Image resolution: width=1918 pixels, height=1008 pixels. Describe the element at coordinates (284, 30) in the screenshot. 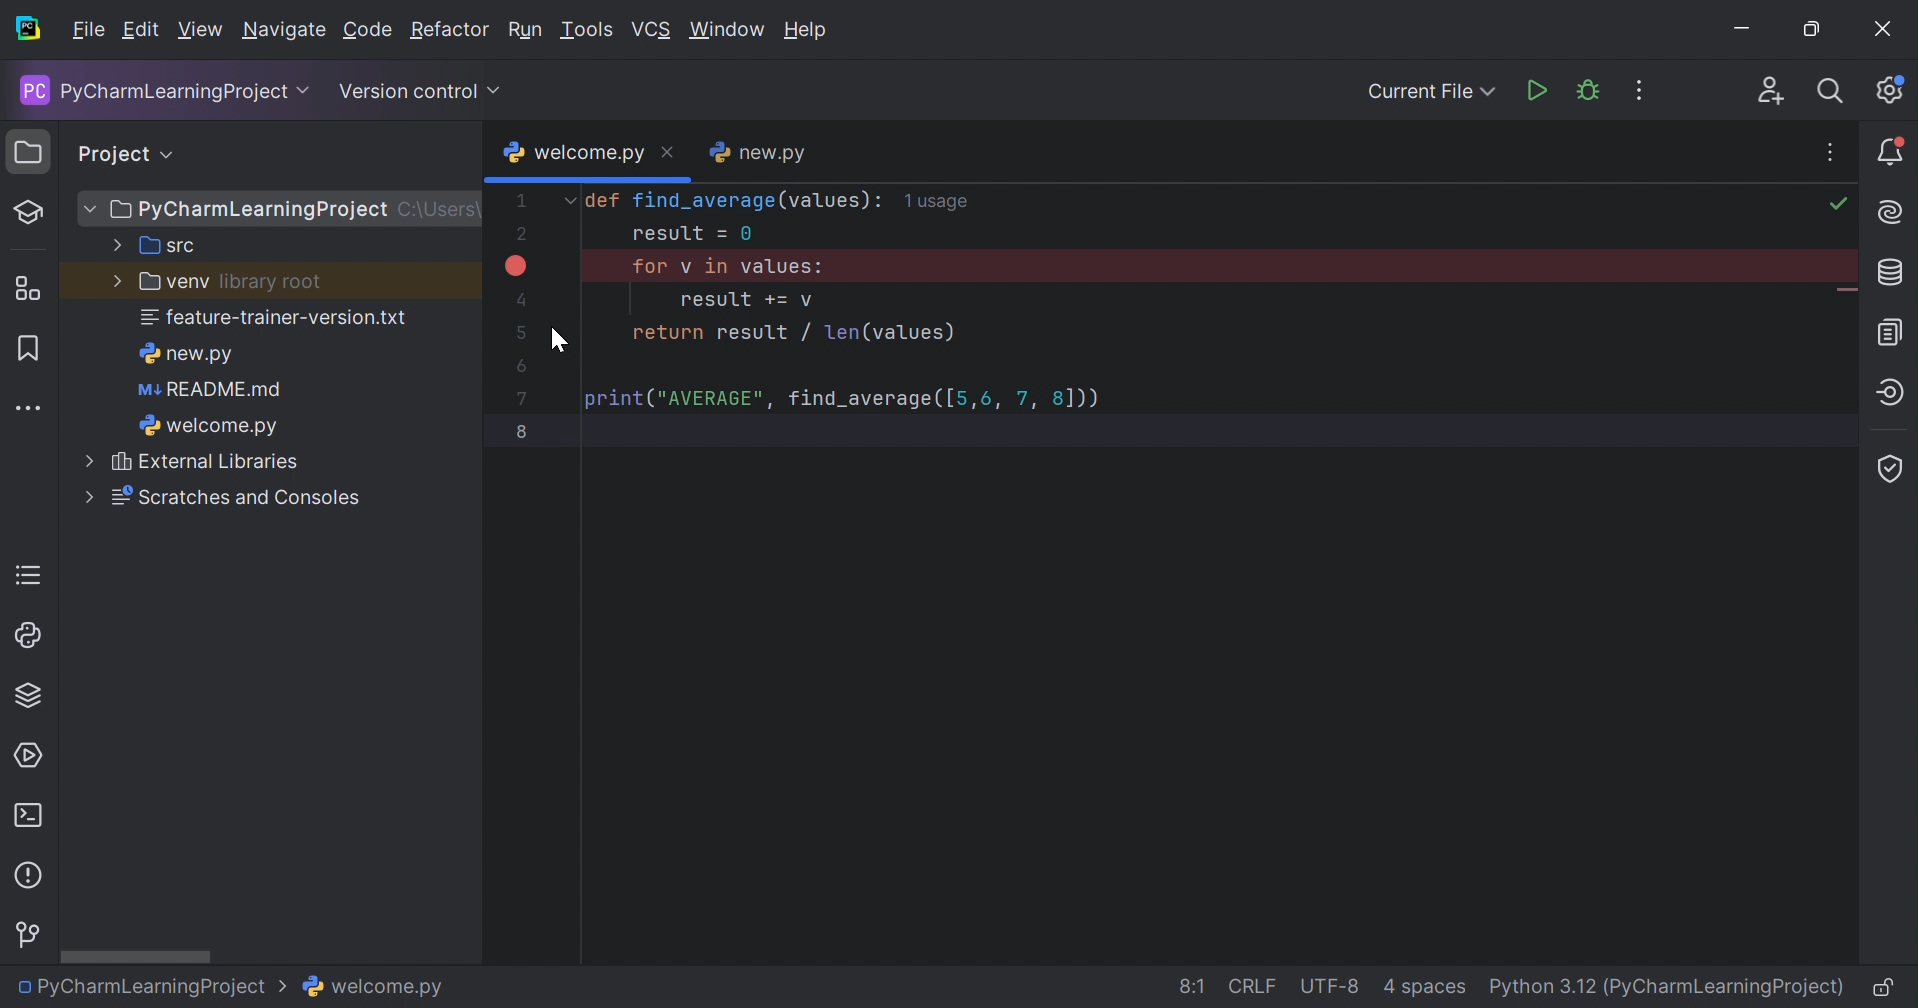

I see `Navigate` at that location.